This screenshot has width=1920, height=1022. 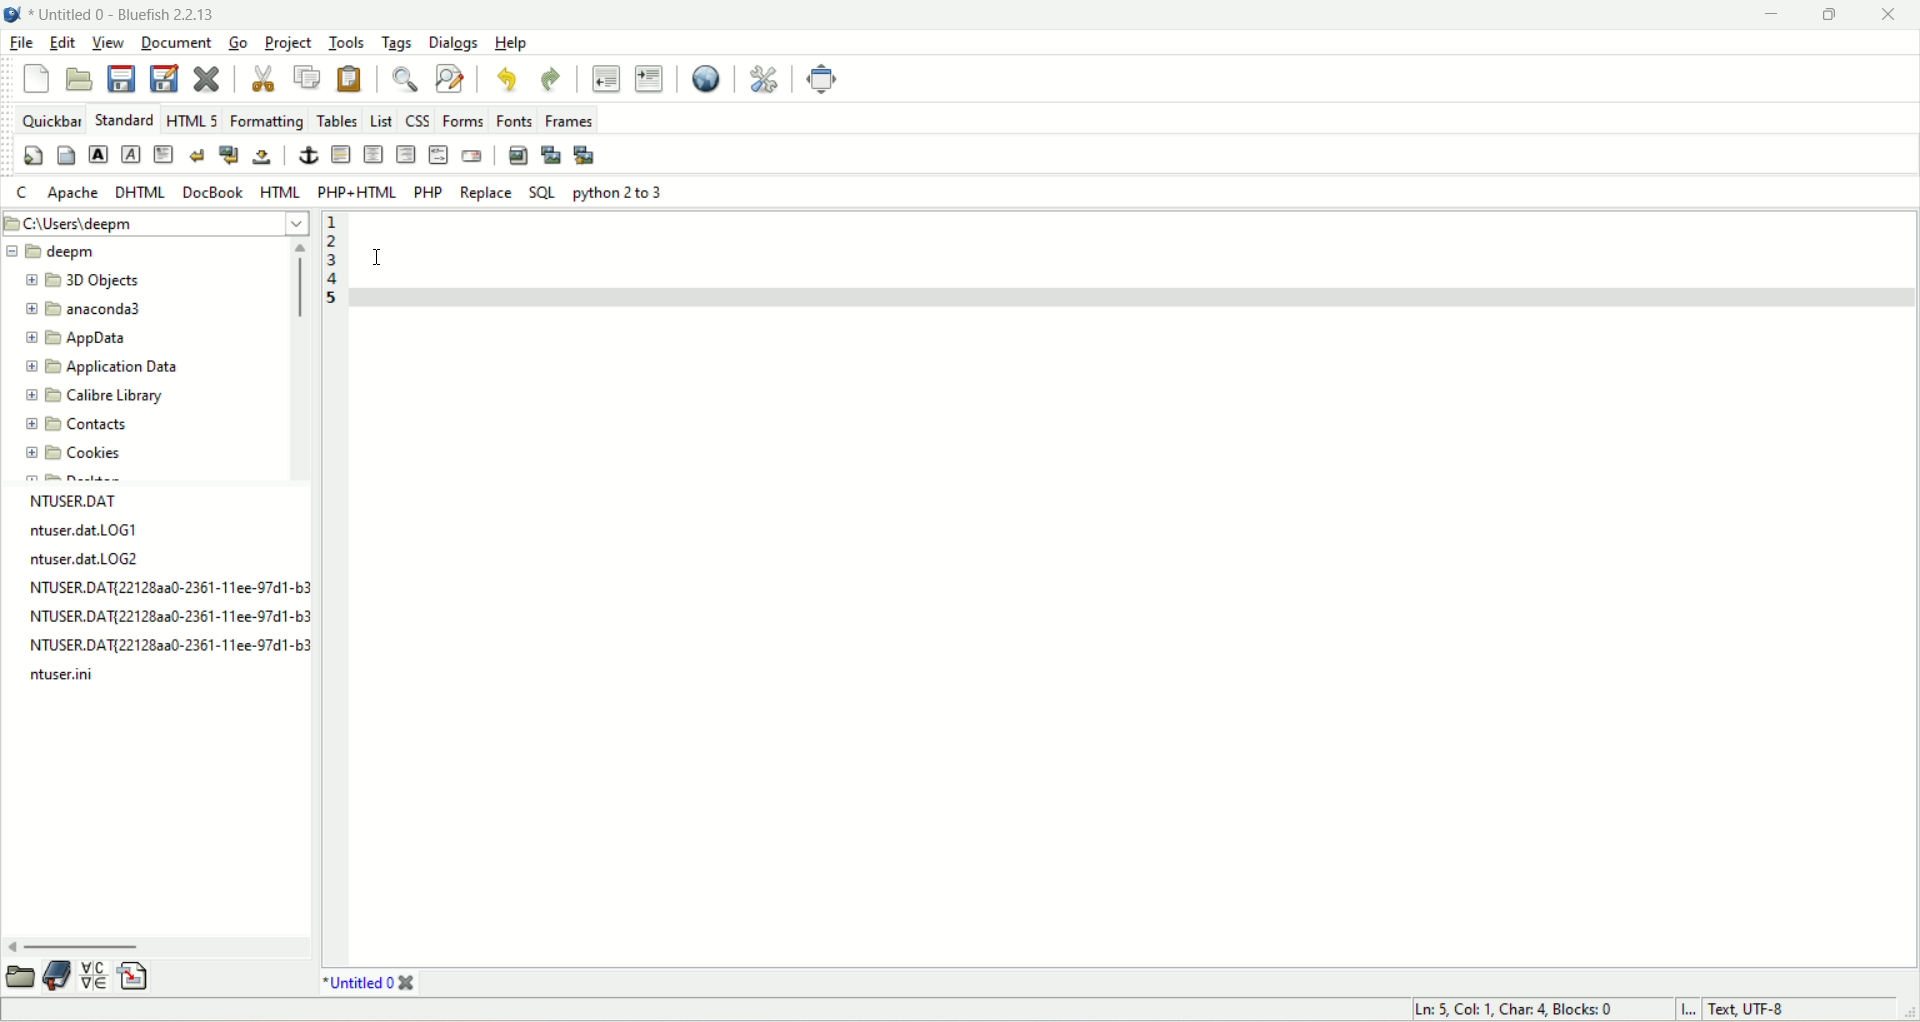 I want to click on LIST, so click(x=380, y=121).